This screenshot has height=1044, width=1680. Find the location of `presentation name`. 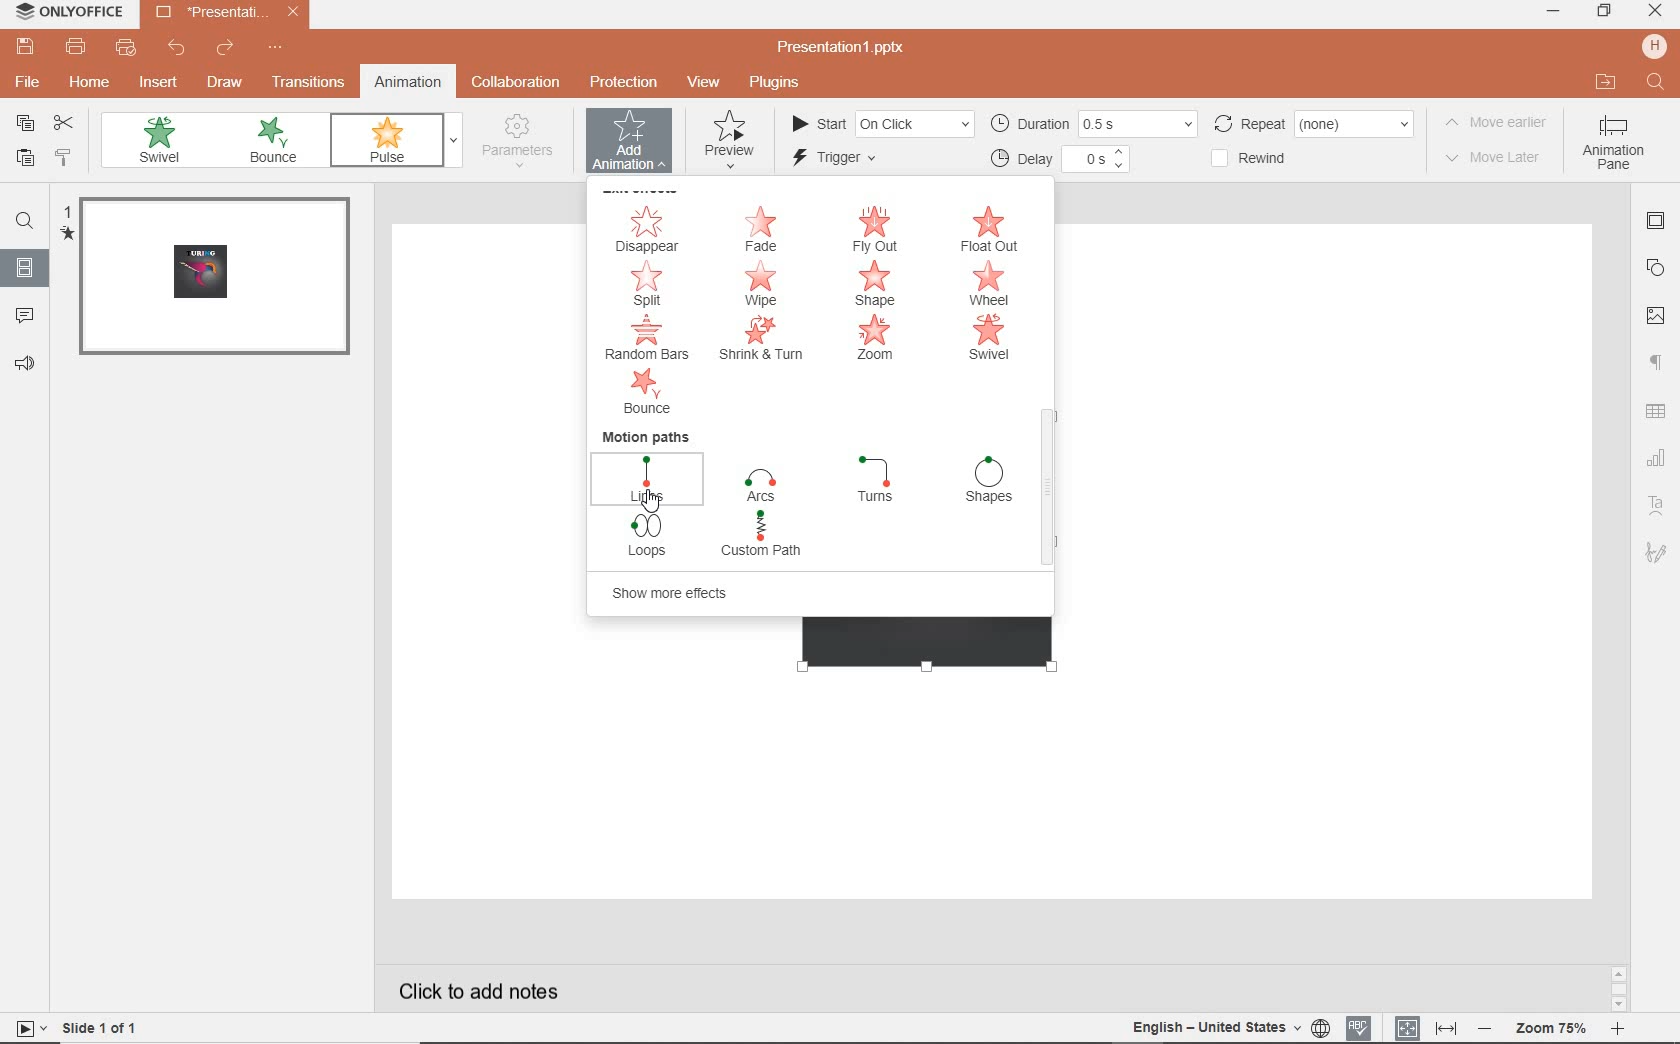

presentation name is located at coordinates (227, 11).